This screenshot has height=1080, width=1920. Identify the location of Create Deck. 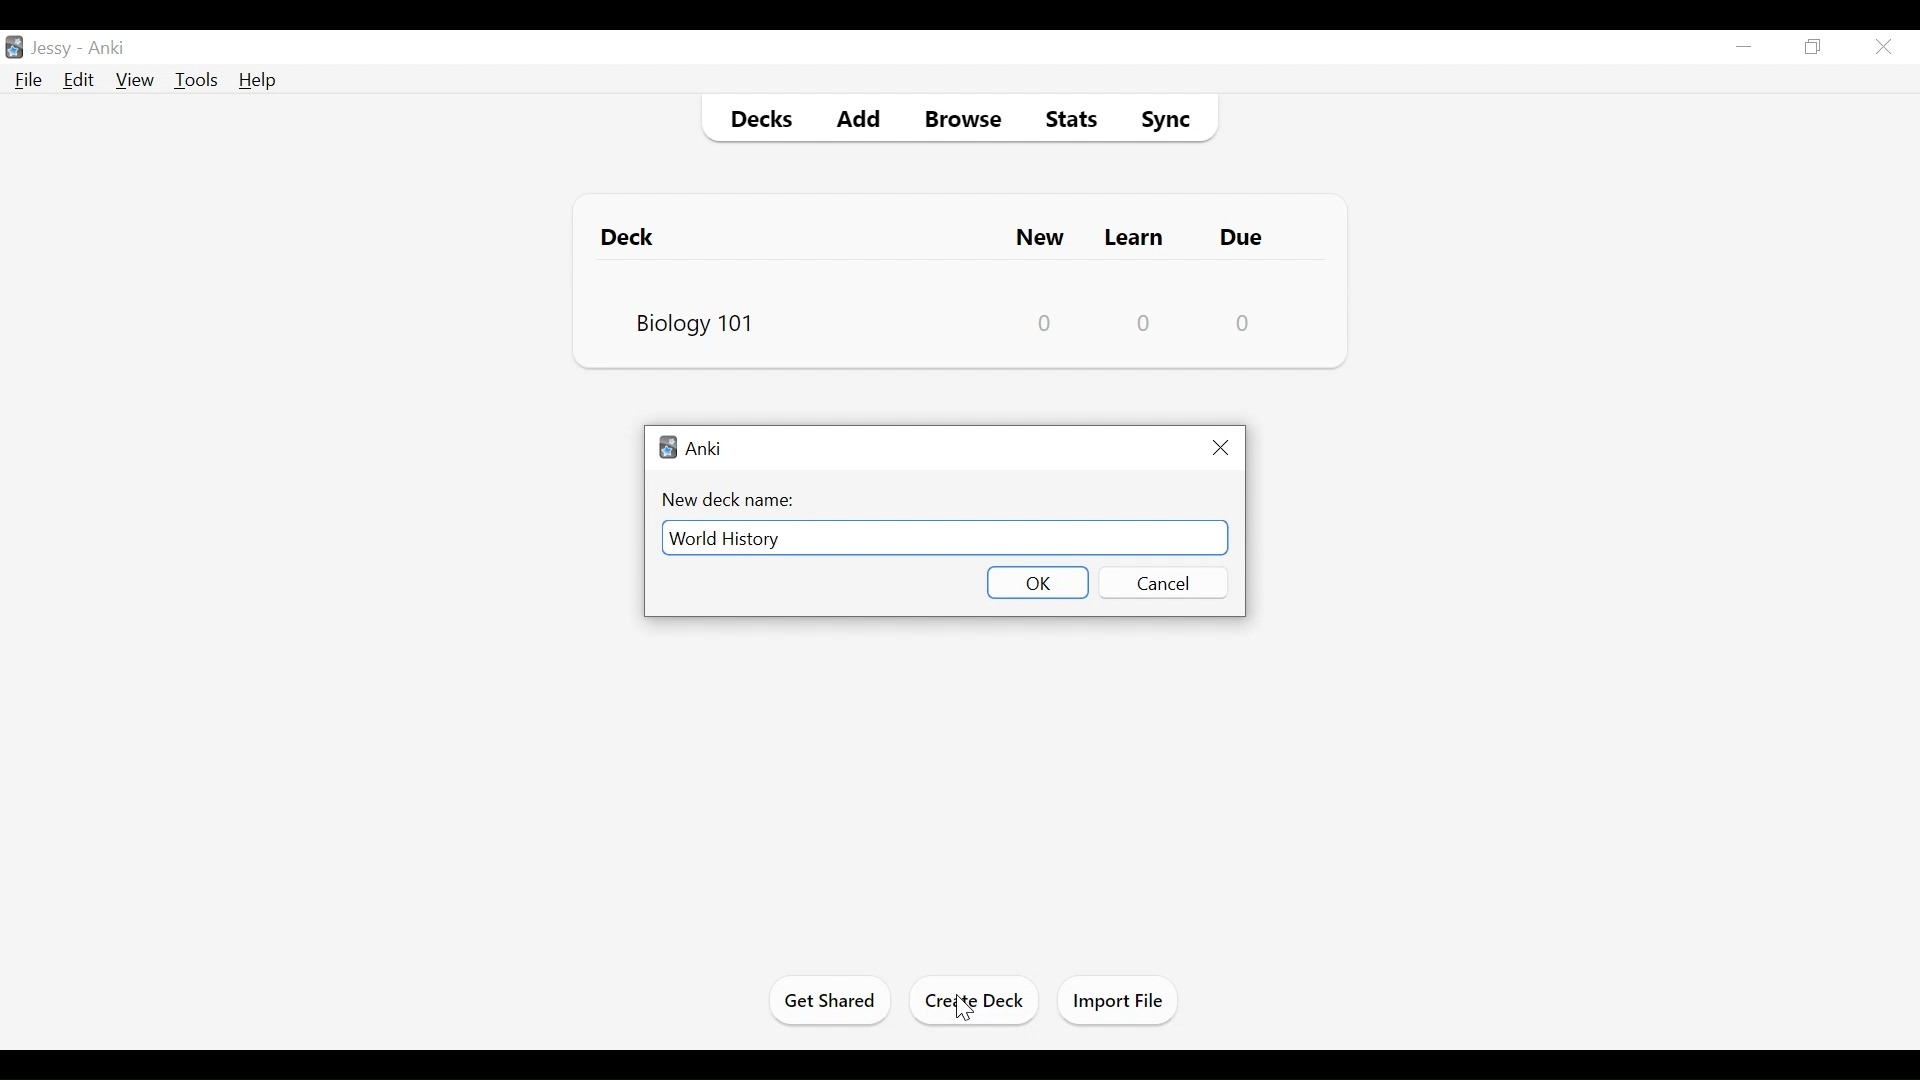
(977, 1001).